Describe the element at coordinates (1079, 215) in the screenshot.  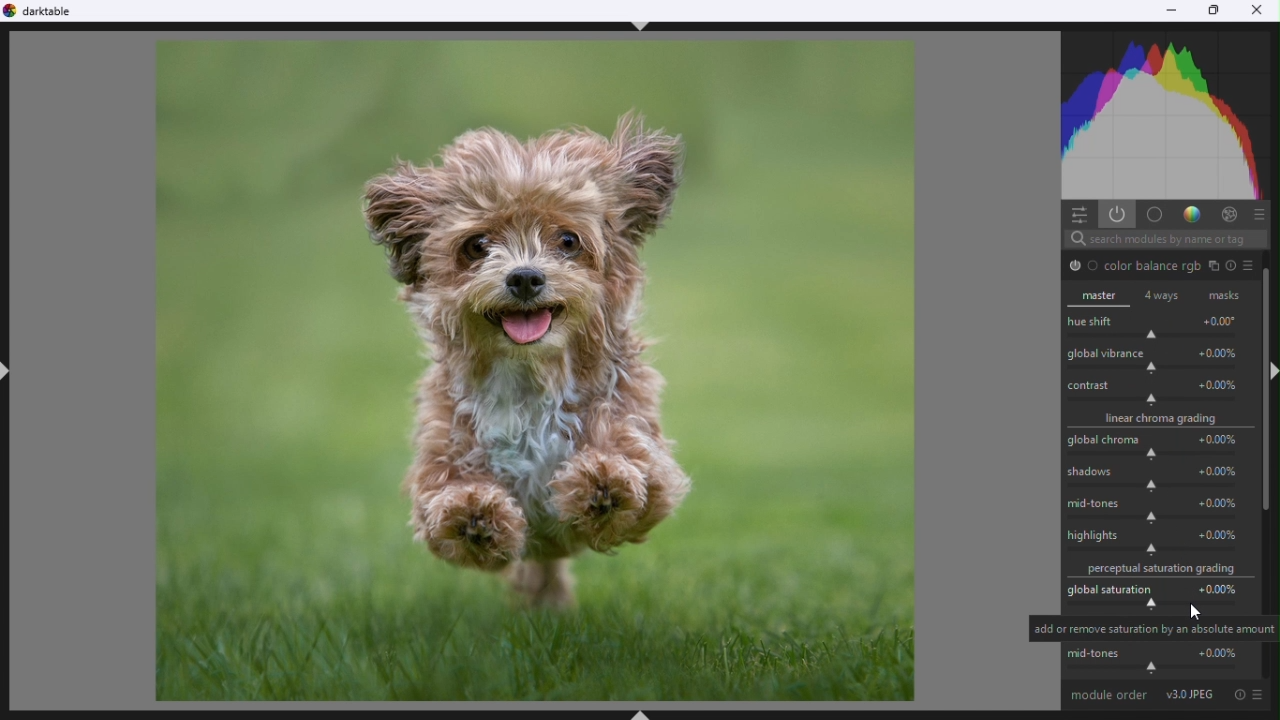
I see `quick settings` at that location.